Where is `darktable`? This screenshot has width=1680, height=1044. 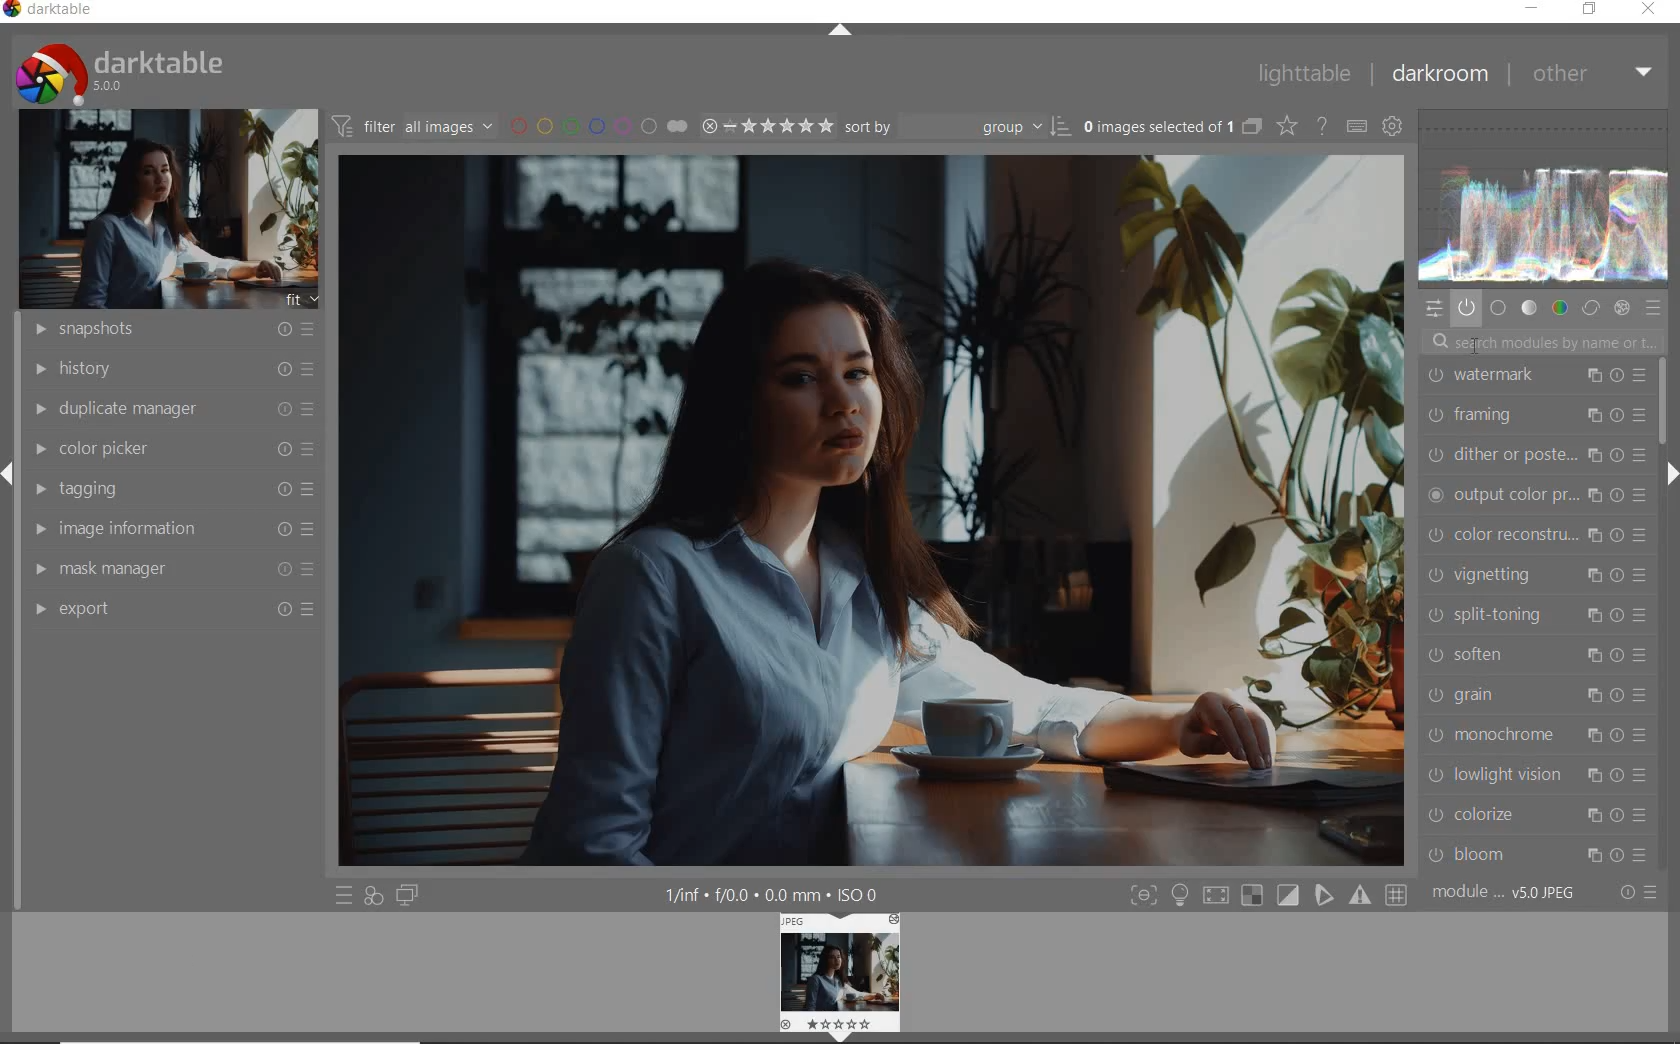 darktable is located at coordinates (155, 72).